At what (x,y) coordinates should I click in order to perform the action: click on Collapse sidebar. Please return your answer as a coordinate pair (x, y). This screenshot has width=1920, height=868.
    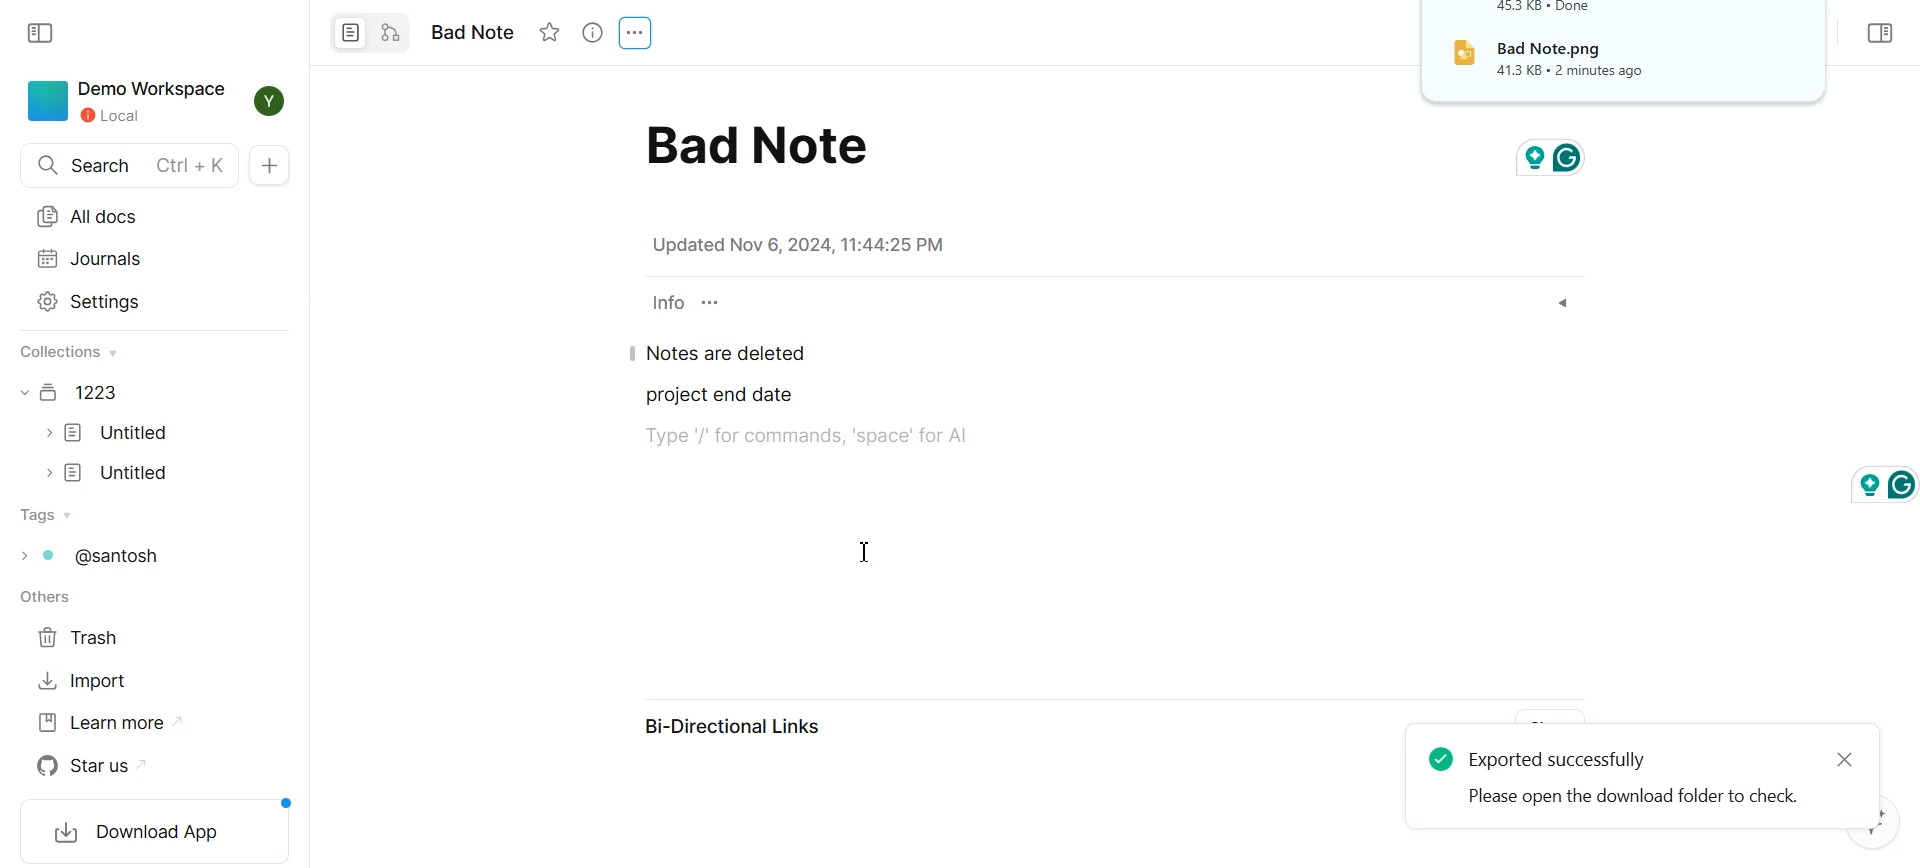
    Looking at the image, I should click on (1877, 34).